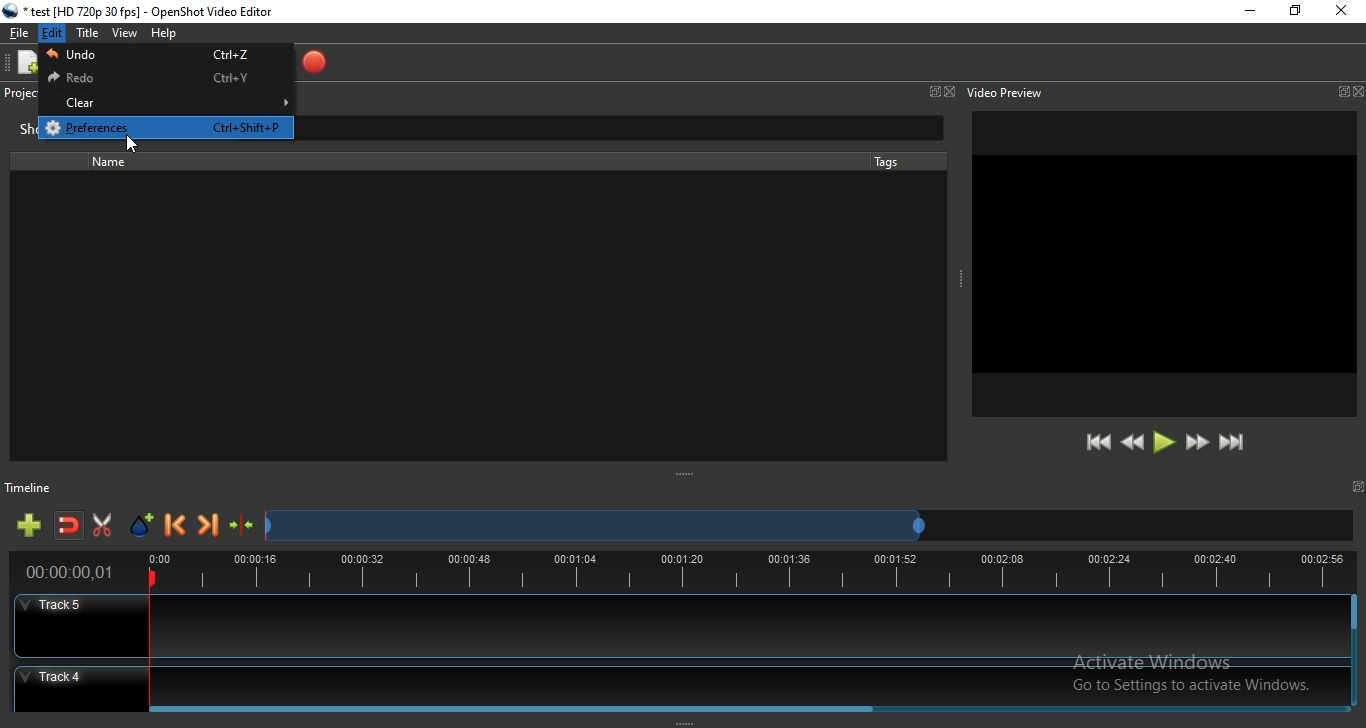 This screenshot has height=728, width=1366. Describe the element at coordinates (933, 91) in the screenshot. I see `Window ` at that location.